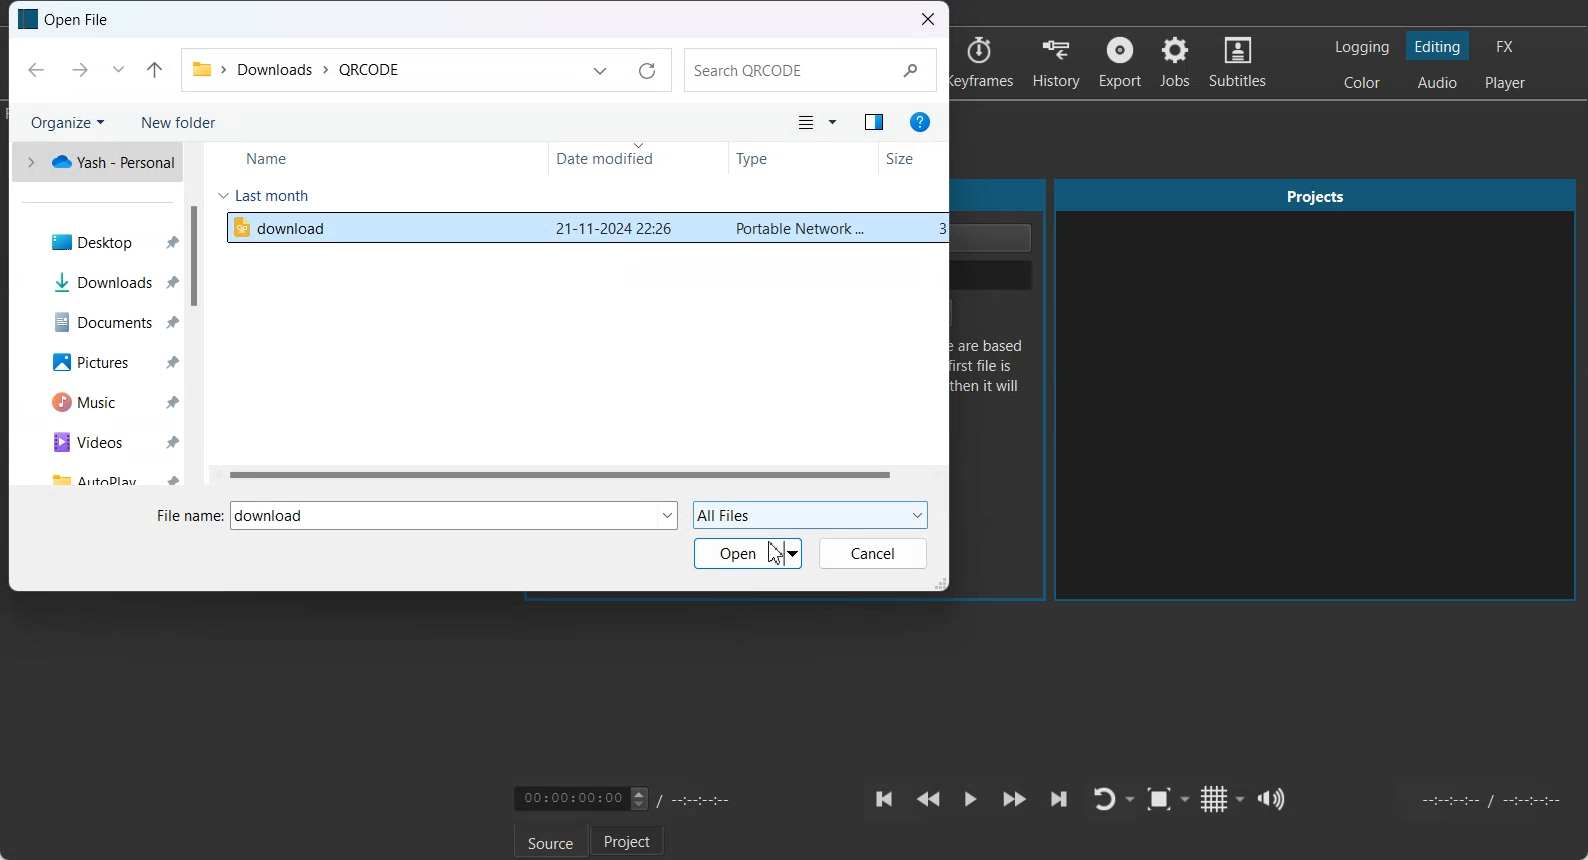 This screenshot has height=860, width=1588. I want to click on Previous Locations, so click(598, 71).